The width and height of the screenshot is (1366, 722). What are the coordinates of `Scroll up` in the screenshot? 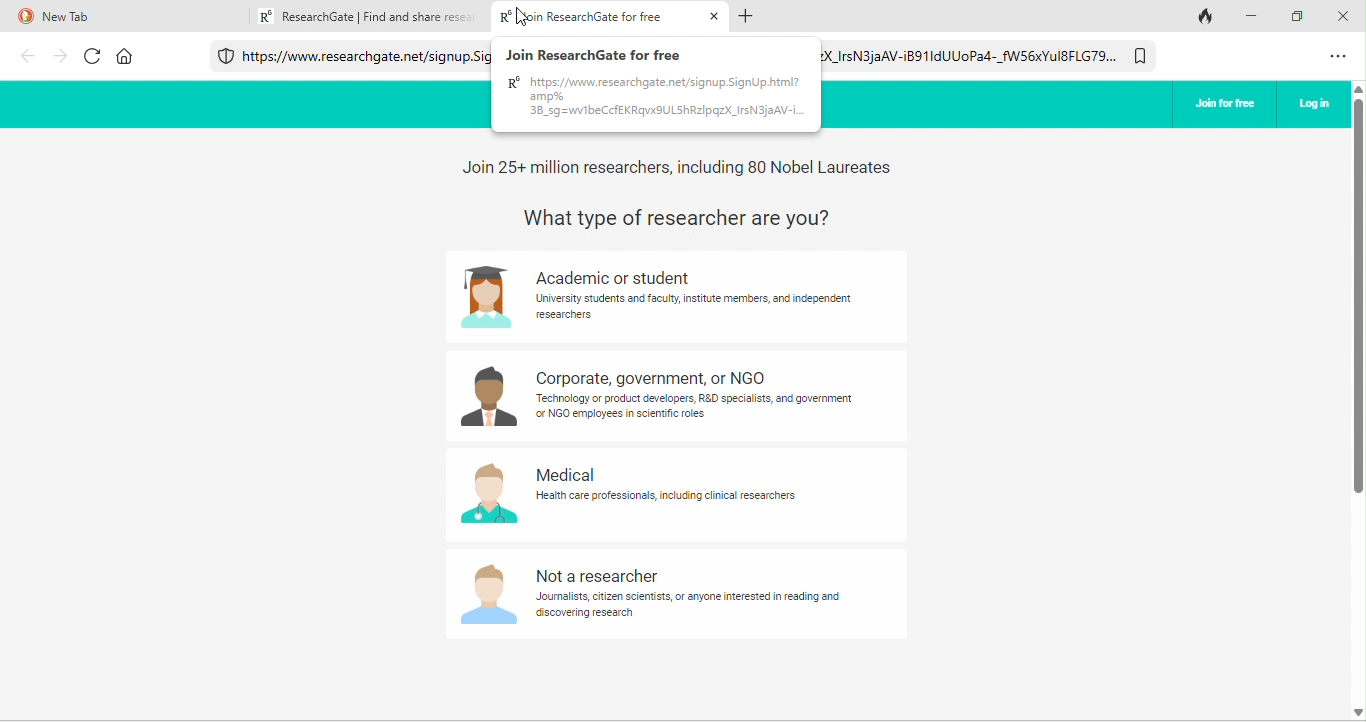 It's located at (1357, 89).